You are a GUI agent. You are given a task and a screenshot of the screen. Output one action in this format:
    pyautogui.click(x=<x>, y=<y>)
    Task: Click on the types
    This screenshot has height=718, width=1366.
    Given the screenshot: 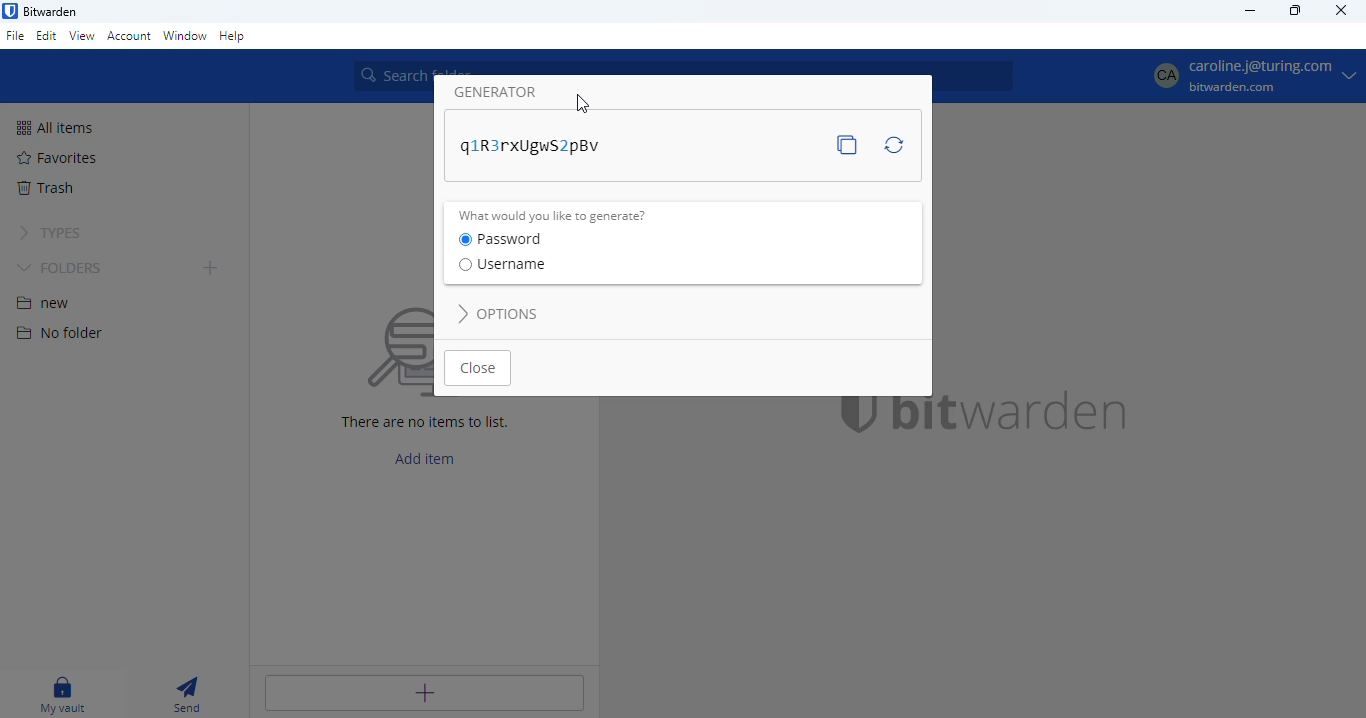 What is the action you would take?
    pyautogui.click(x=49, y=233)
    